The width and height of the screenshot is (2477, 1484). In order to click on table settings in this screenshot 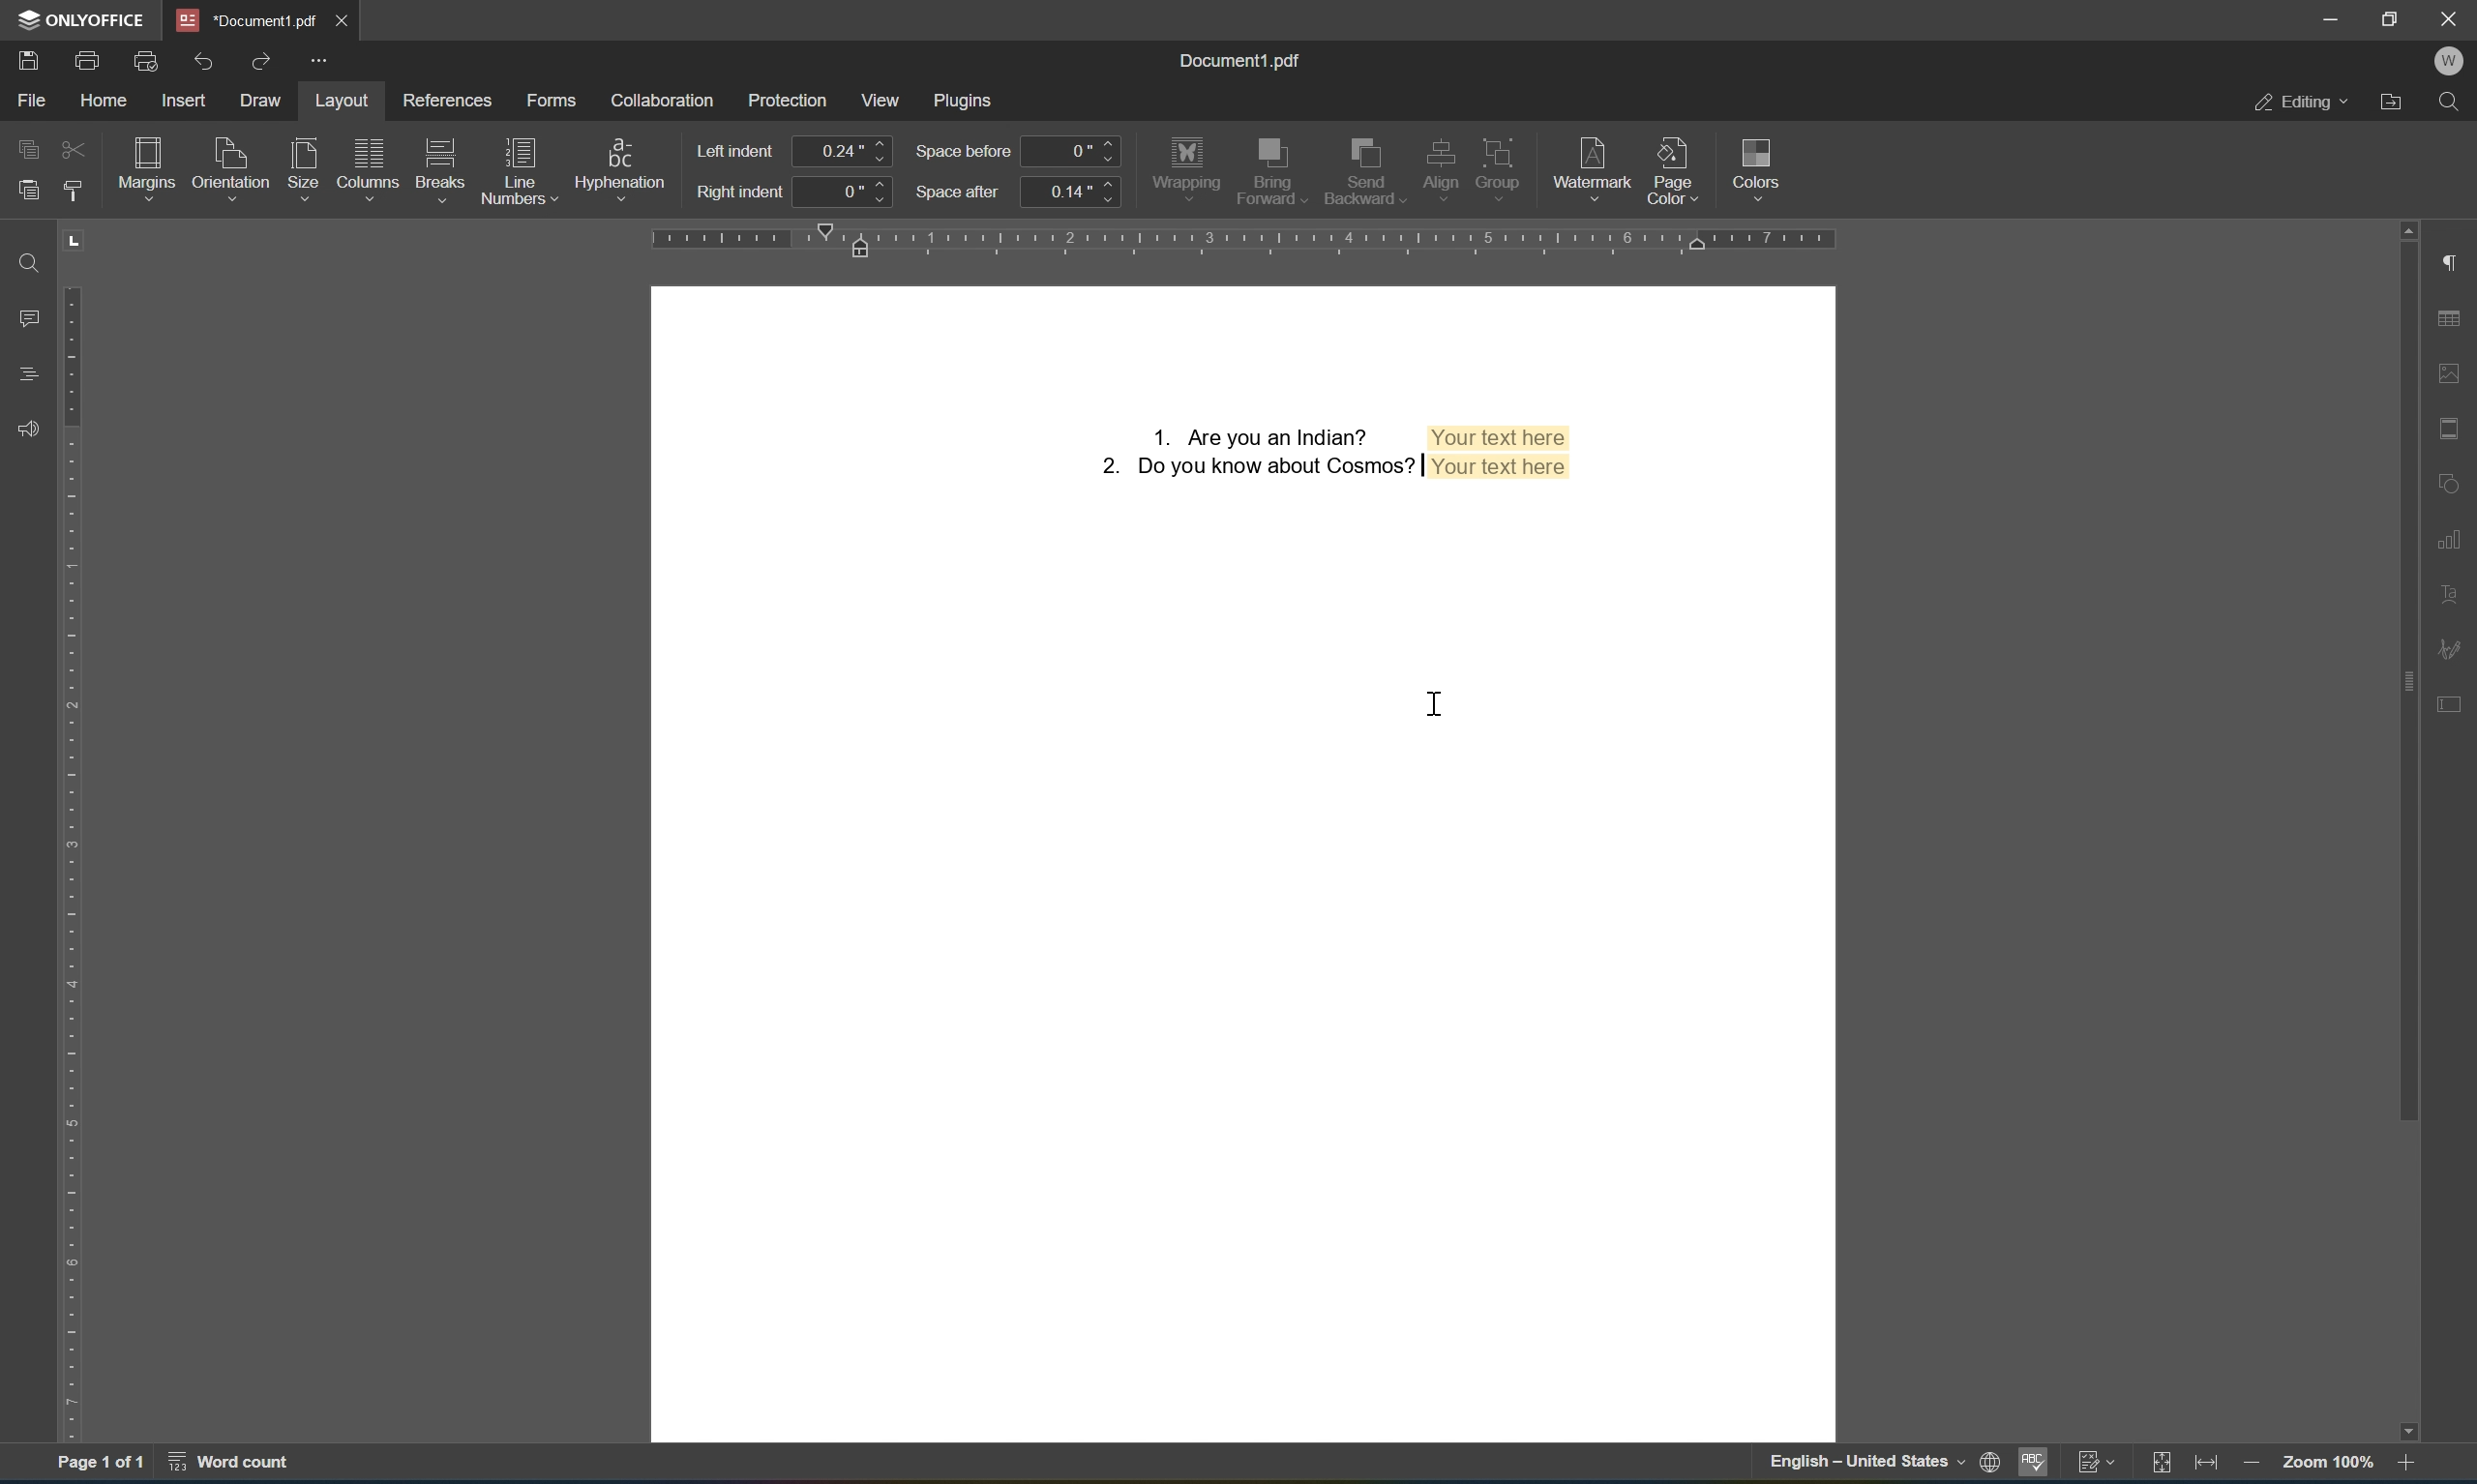, I will do `click(2455, 321)`.